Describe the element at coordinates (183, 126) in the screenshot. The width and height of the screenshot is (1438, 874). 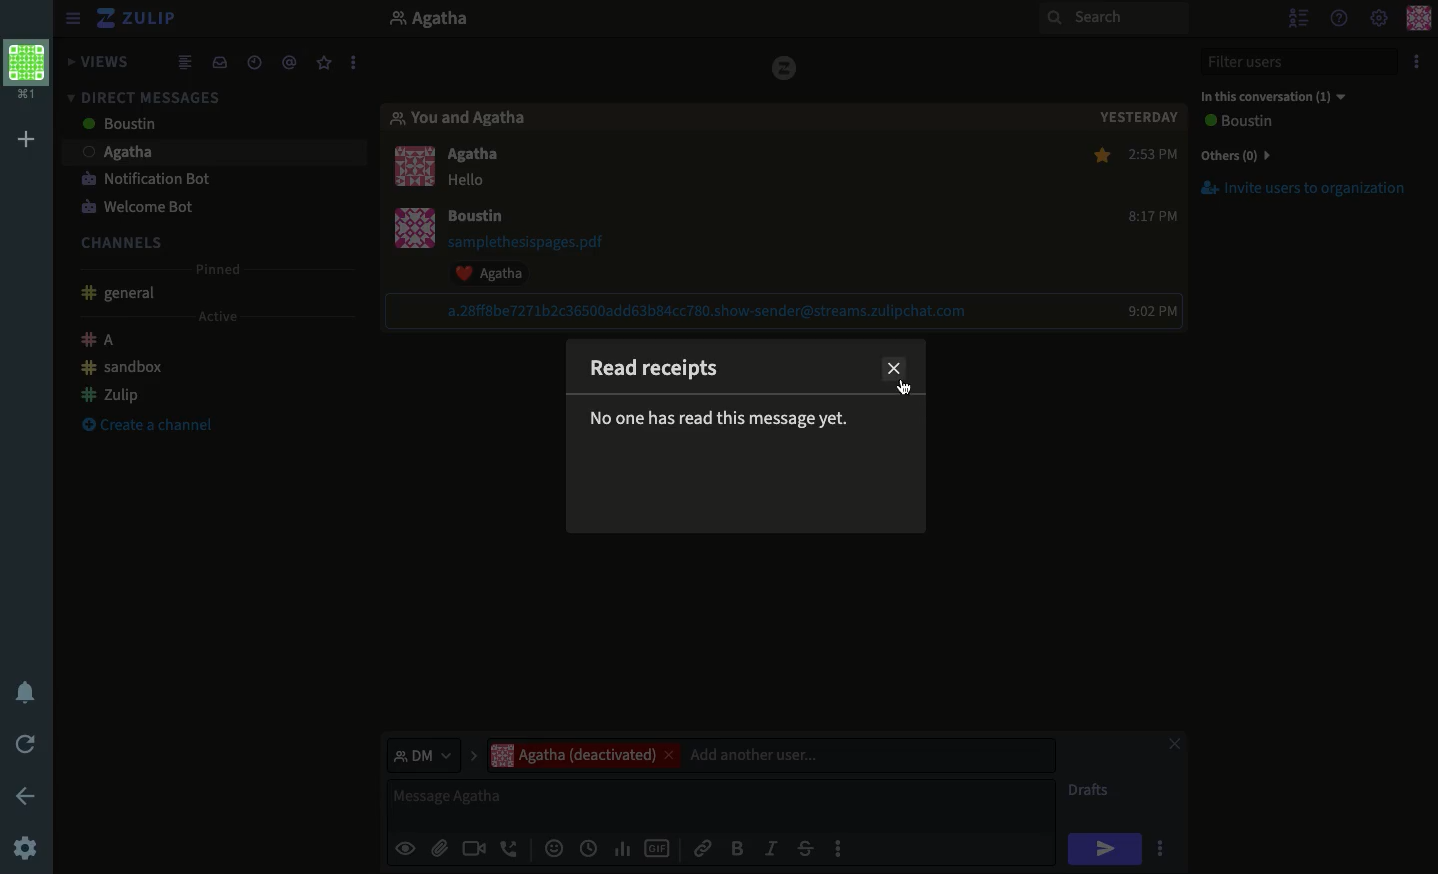
I see `Users` at that location.